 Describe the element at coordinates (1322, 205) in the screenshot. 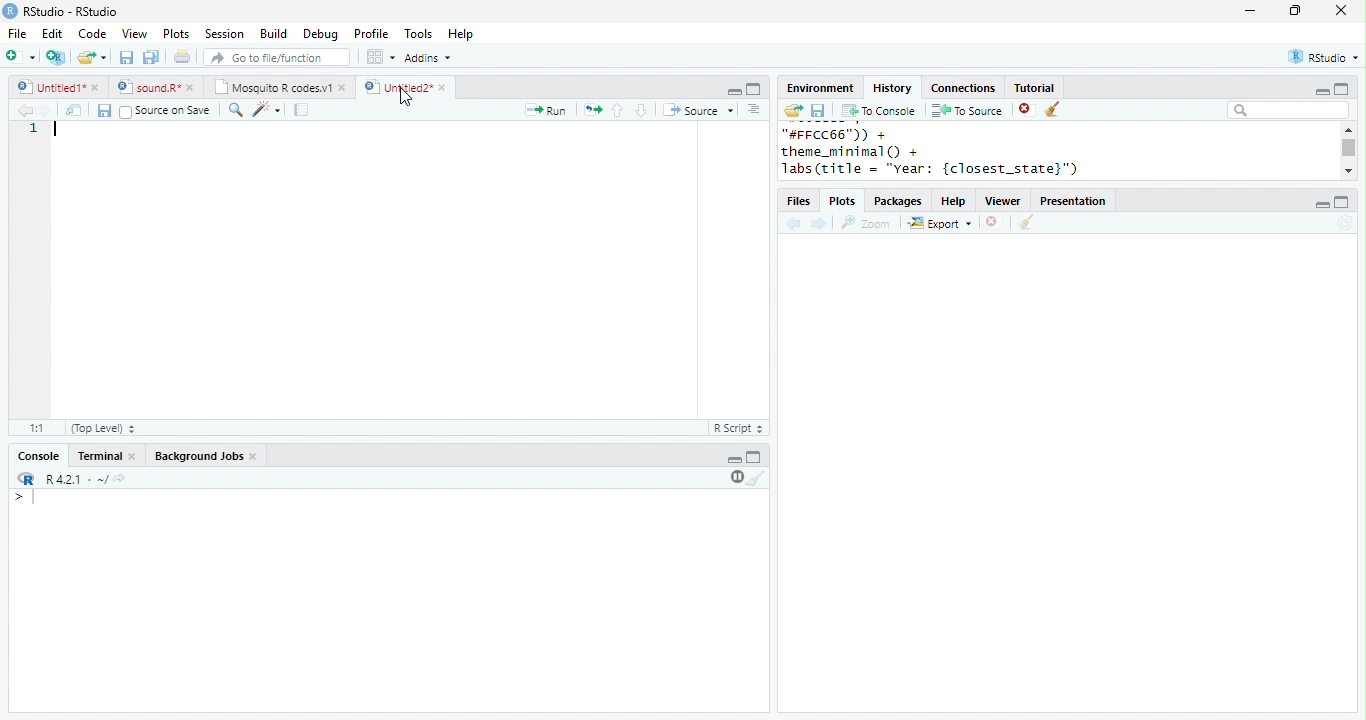

I see `minimize` at that location.